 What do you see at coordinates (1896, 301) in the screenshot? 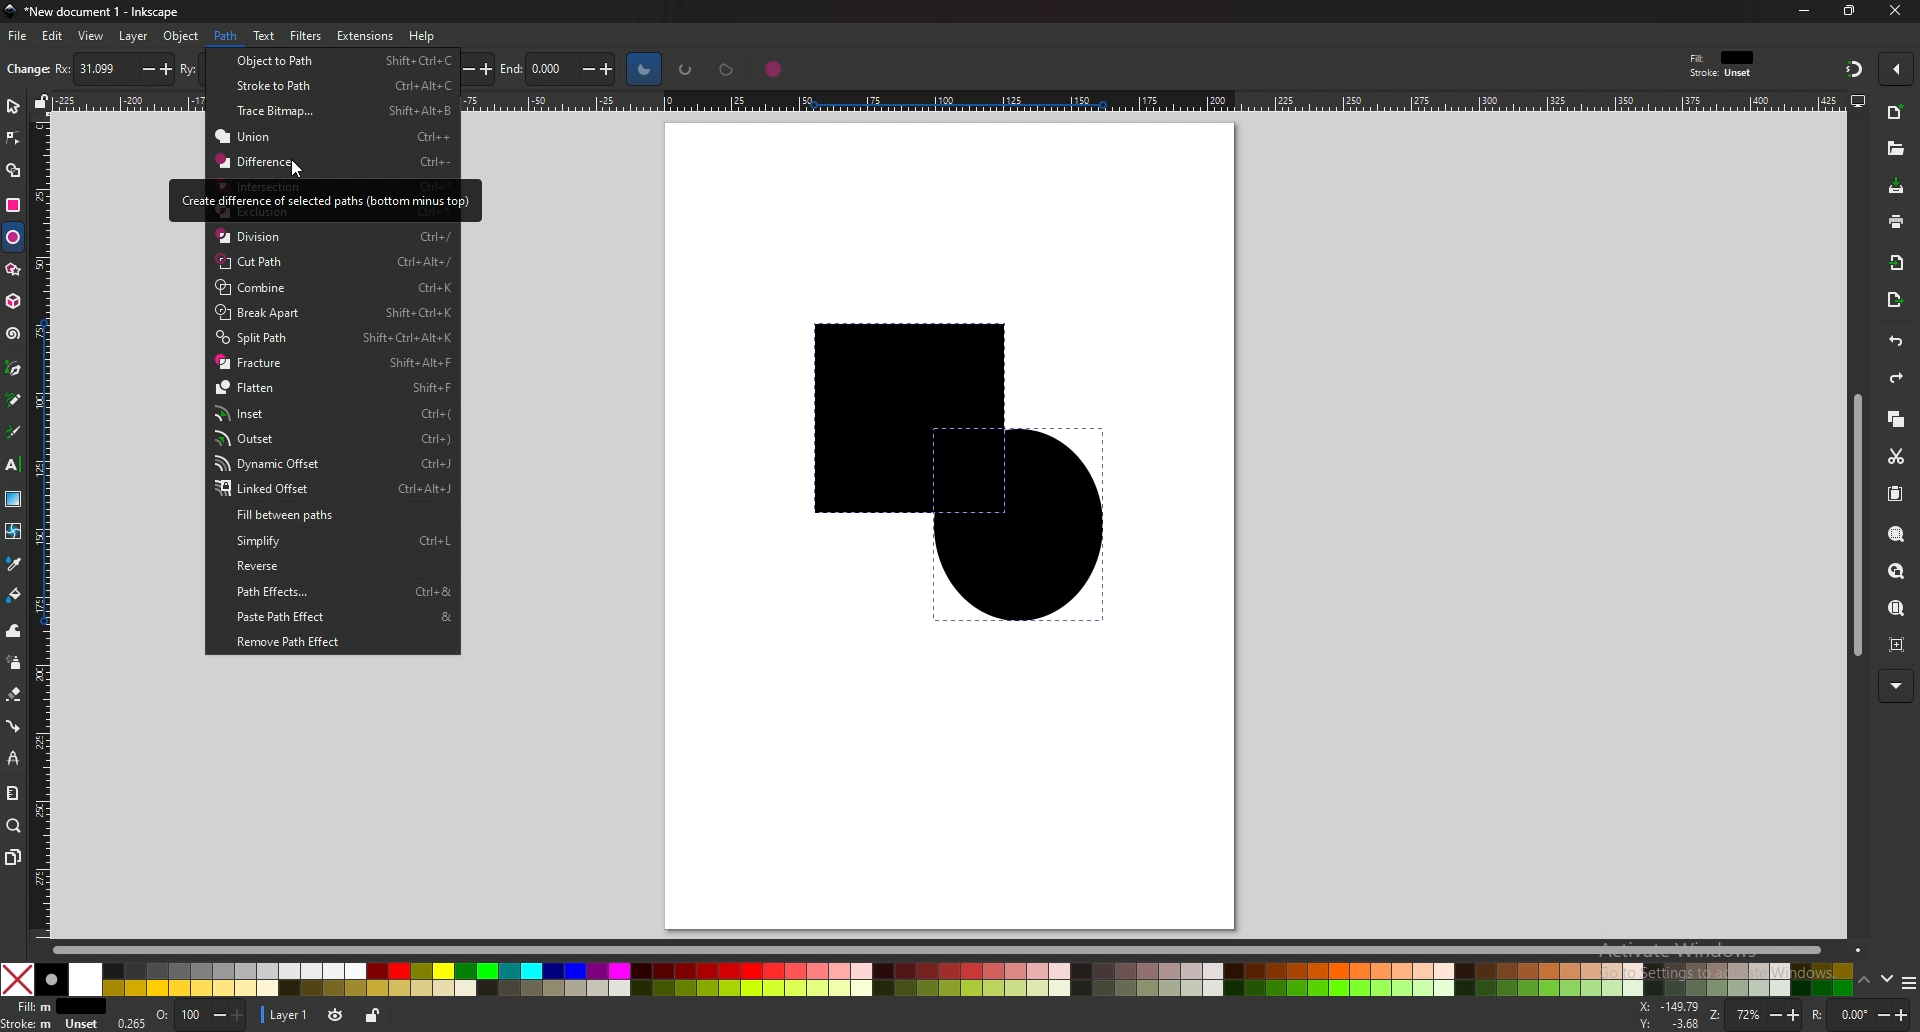
I see `export` at bounding box center [1896, 301].